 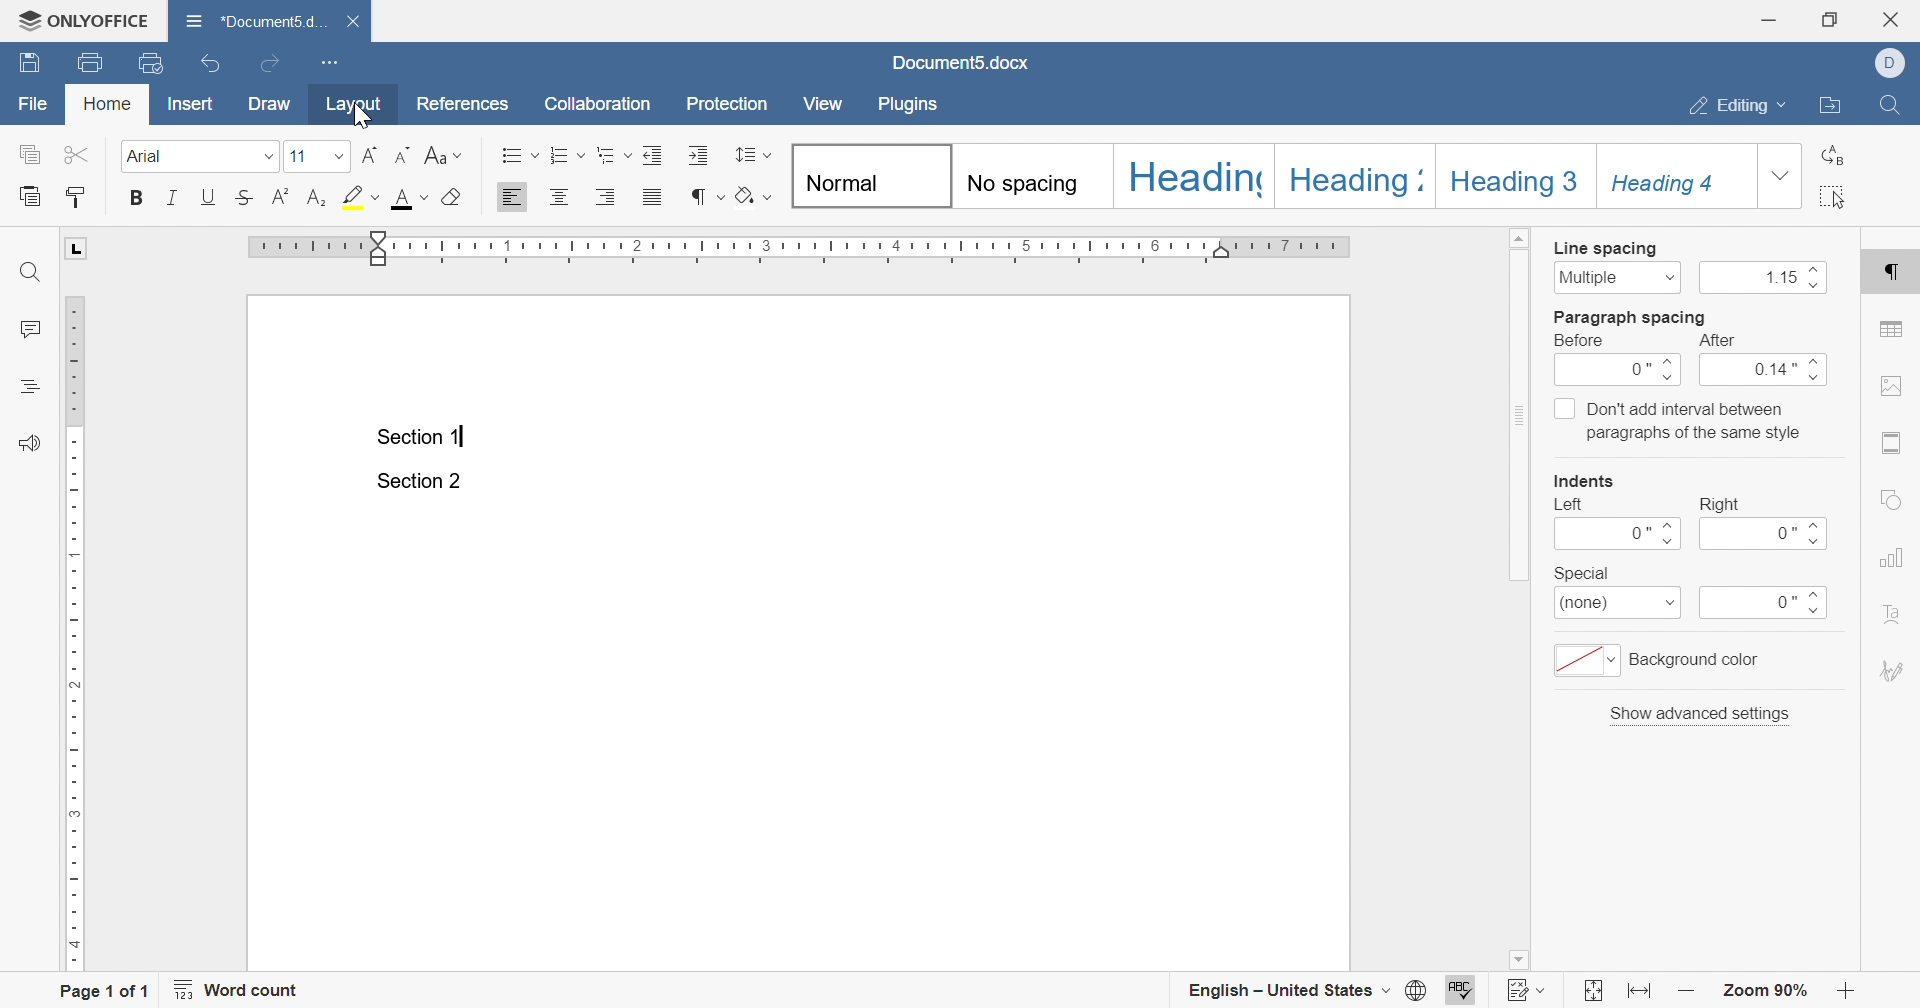 What do you see at coordinates (454, 197) in the screenshot?
I see `clear style` at bounding box center [454, 197].